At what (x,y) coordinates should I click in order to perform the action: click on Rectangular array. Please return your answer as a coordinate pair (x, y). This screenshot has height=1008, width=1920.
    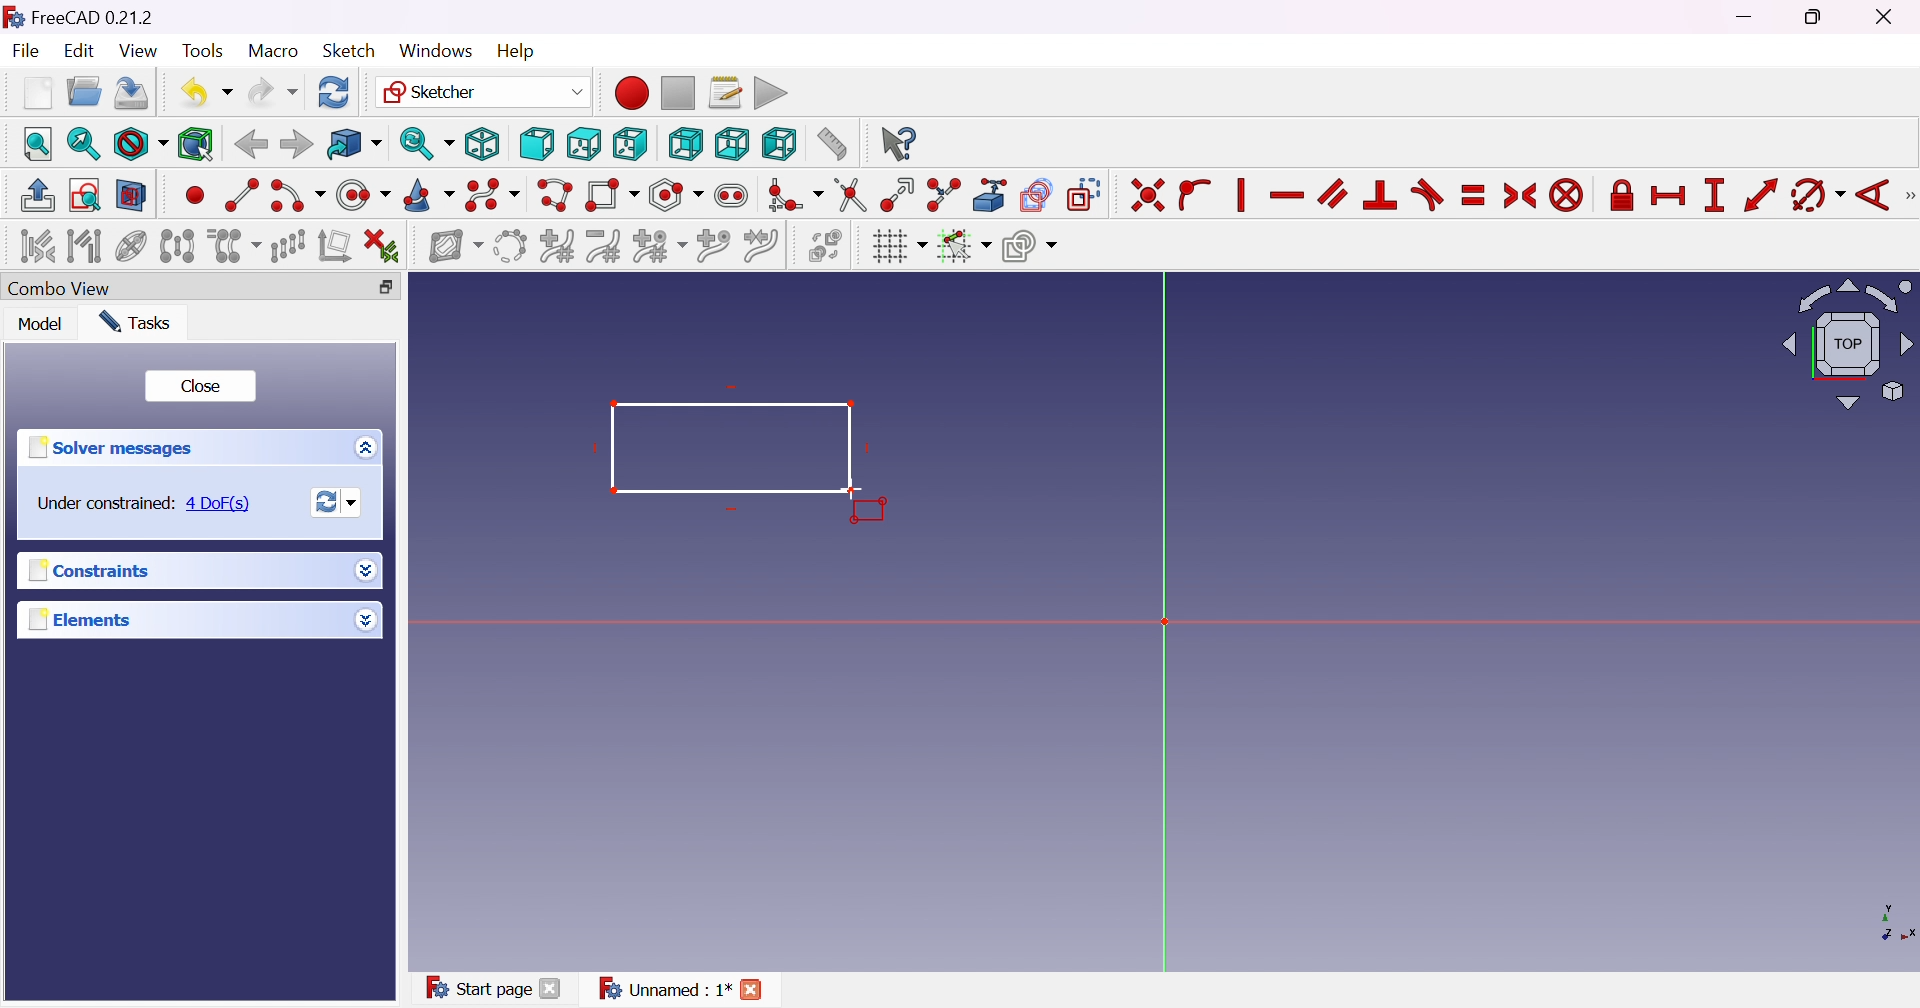
    Looking at the image, I should click on (289, 246).